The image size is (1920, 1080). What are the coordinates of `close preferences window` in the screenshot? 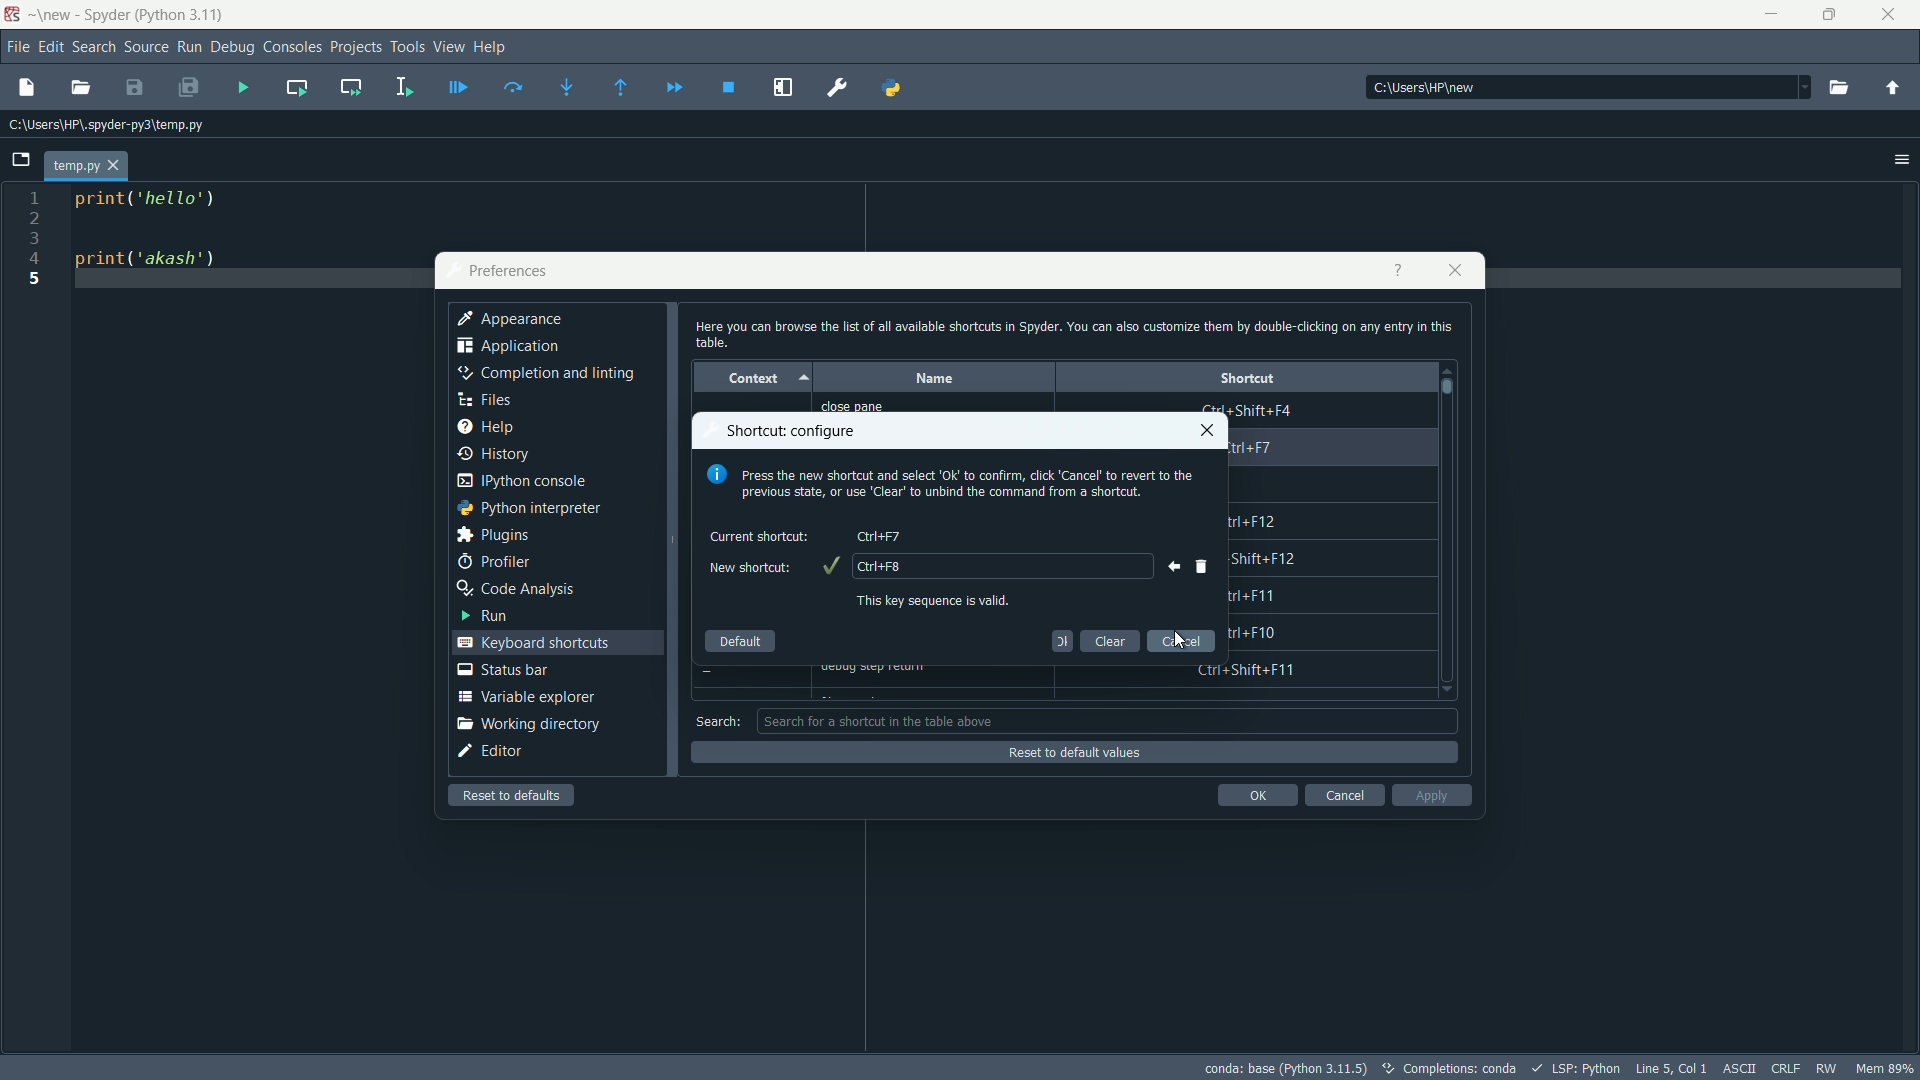 It's located at (1456, 270).